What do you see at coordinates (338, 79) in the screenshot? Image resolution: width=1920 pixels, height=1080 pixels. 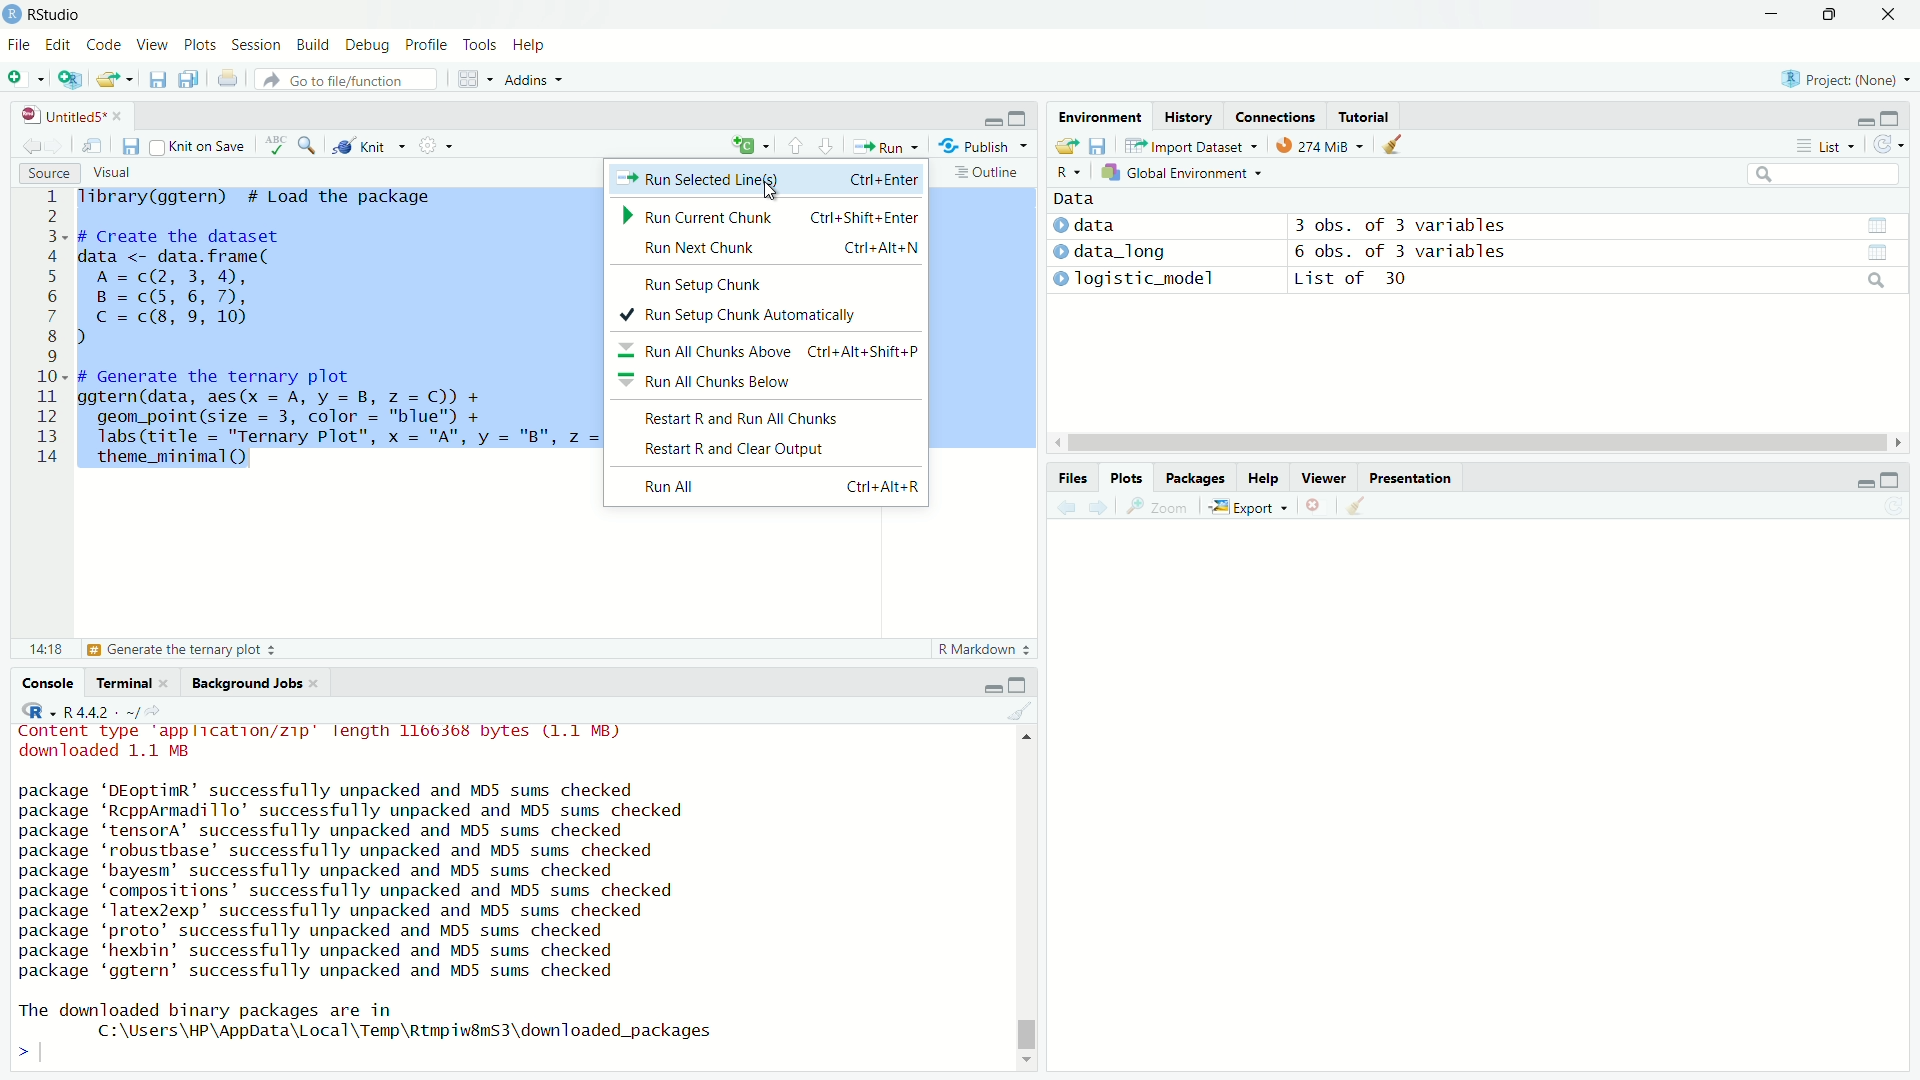 I see `Go to file/function` at bounding box center [338, 79].